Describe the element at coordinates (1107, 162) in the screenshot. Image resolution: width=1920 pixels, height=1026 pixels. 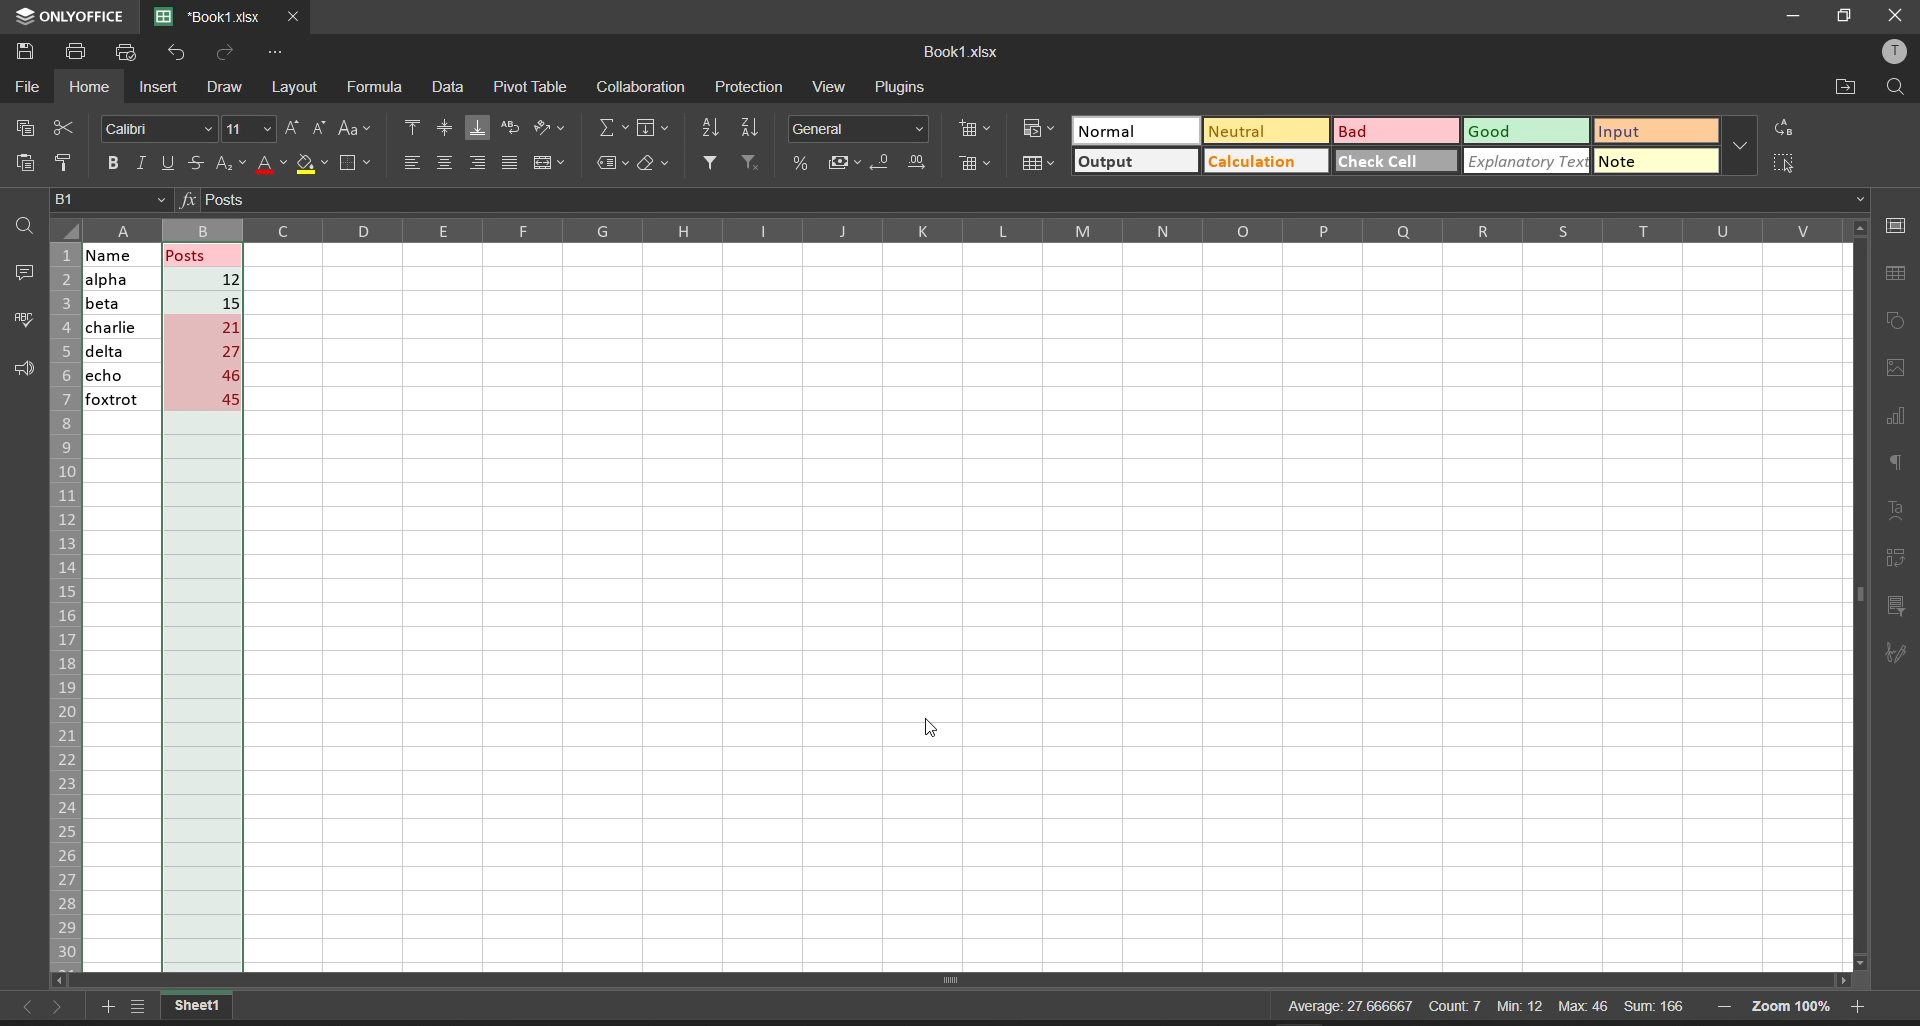
I see `output` at that location.